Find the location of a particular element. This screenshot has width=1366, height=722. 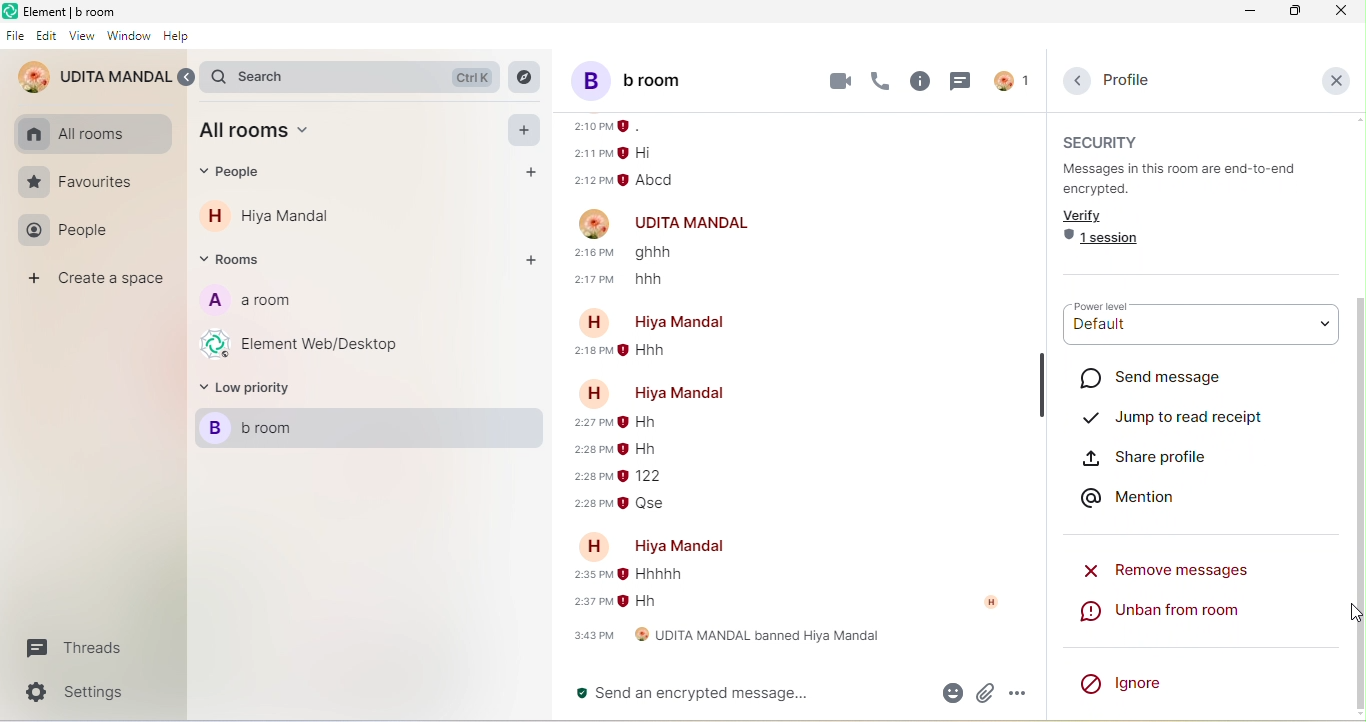

jump to read receipt is located at coordinates (1174, 412).